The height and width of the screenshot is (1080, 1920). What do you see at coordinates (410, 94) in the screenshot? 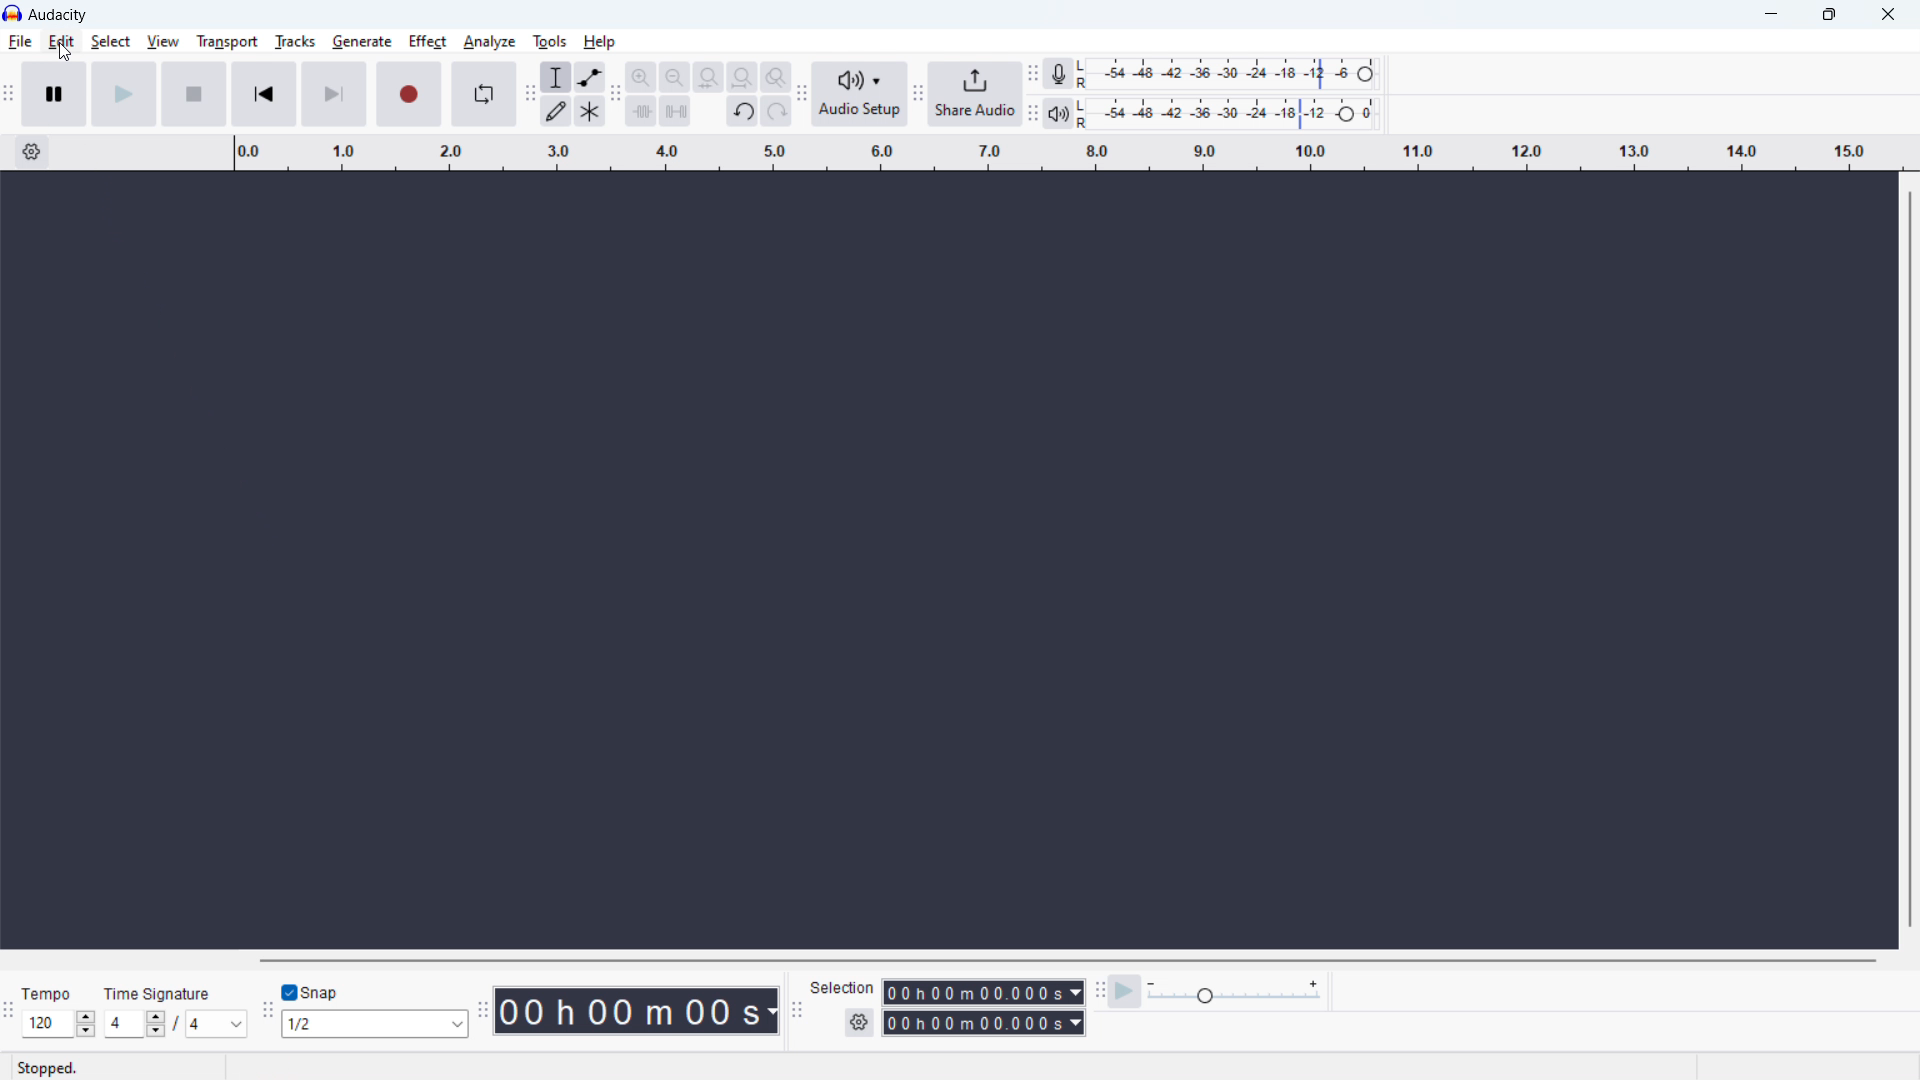
I see `record` at bounding box center [410, 94].